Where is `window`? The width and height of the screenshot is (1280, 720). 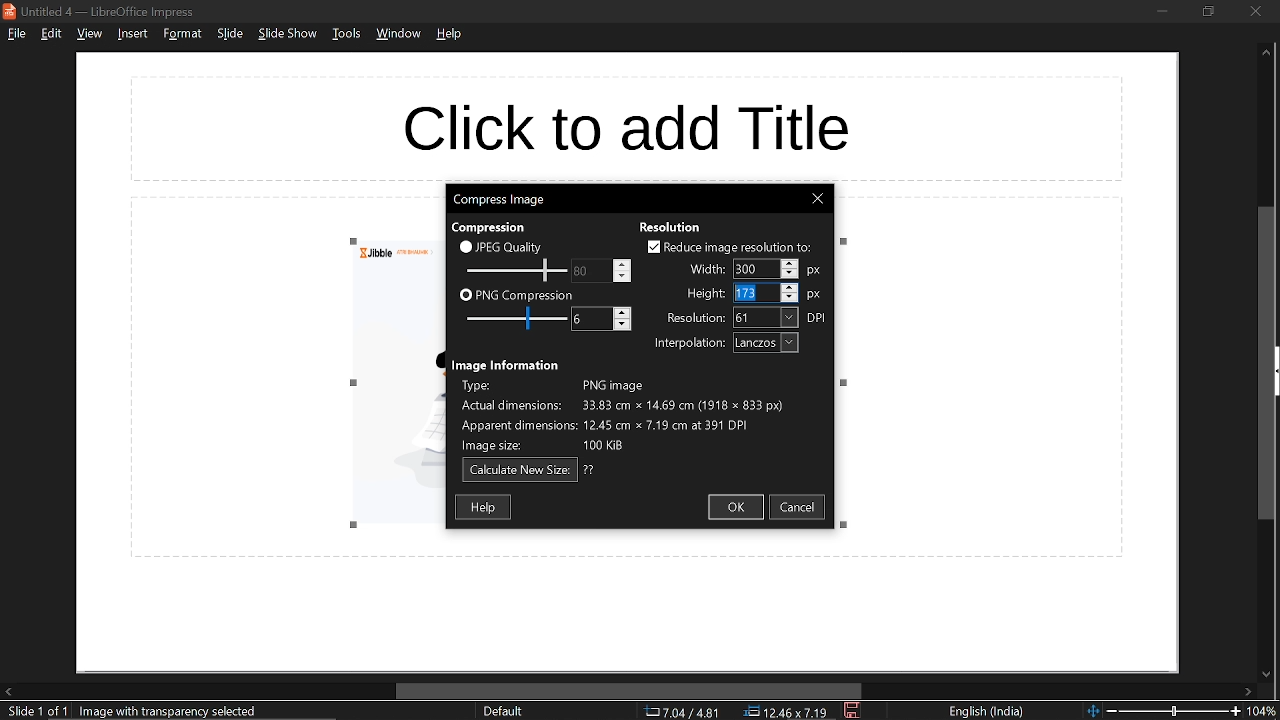
window is located at coordinates (397, 36).